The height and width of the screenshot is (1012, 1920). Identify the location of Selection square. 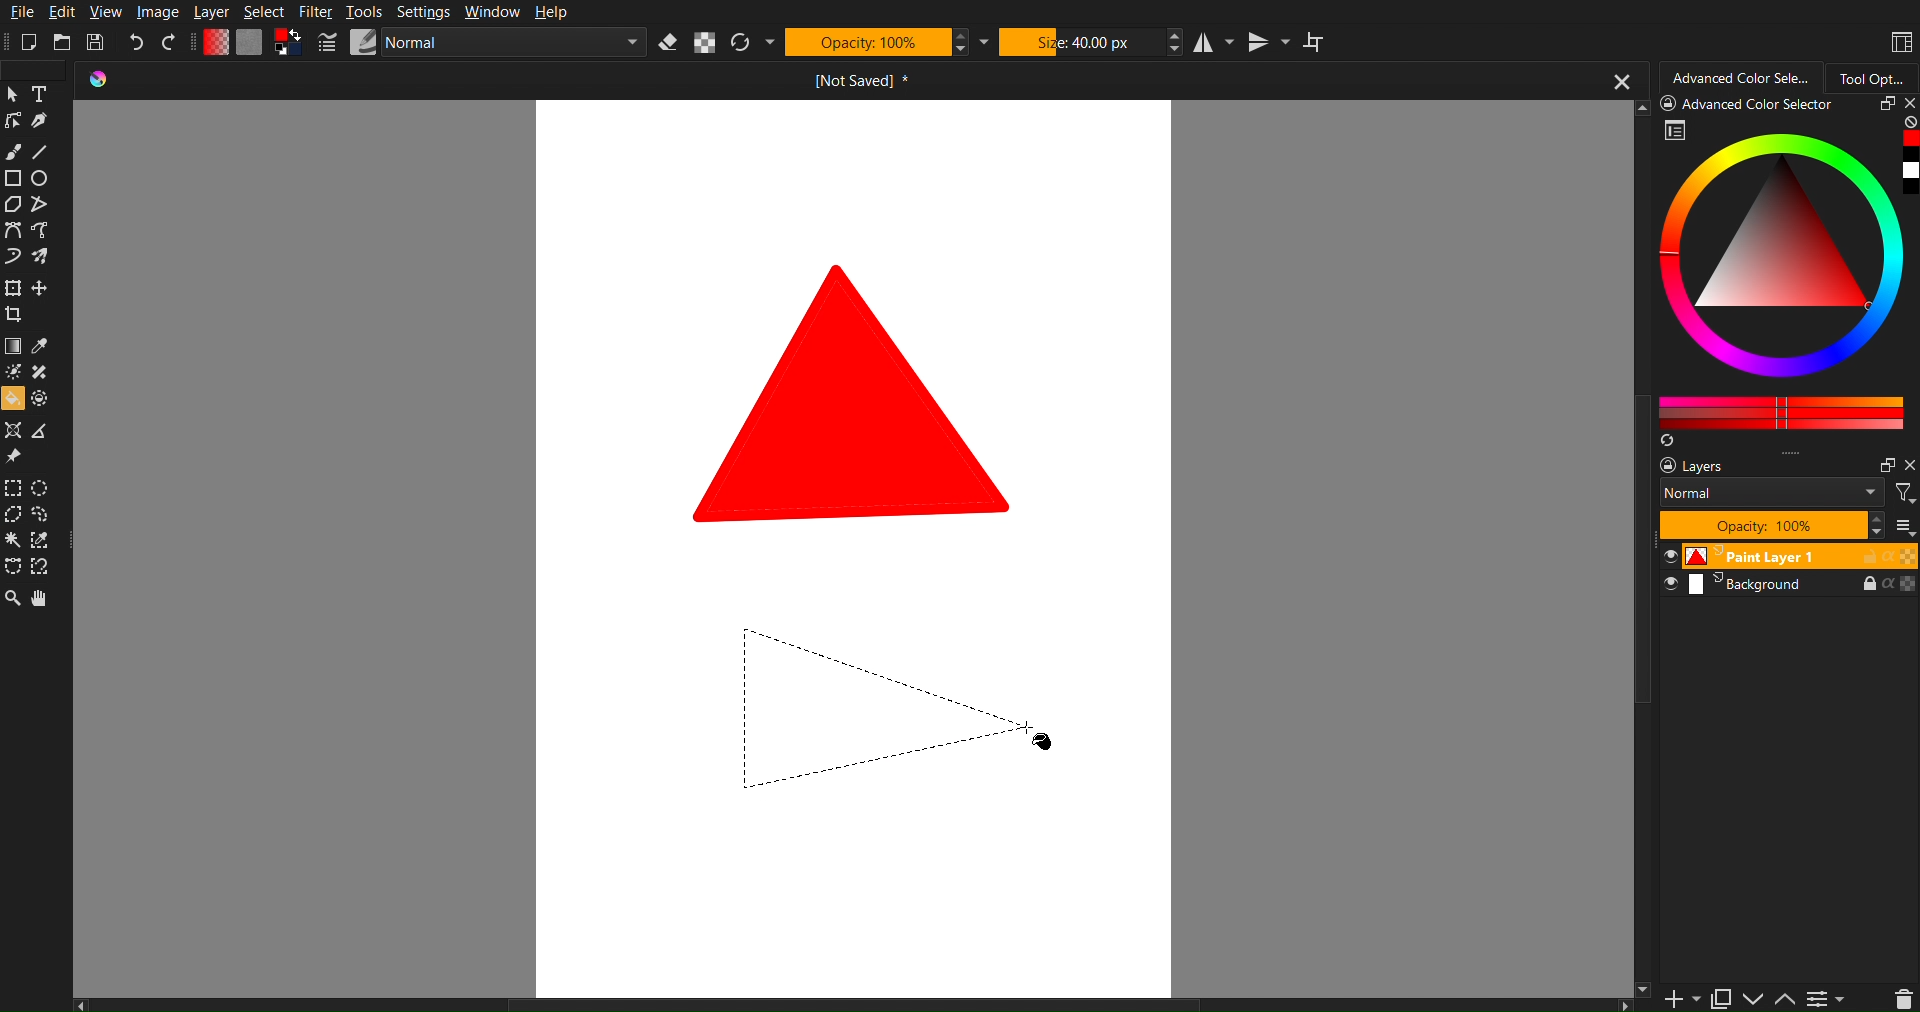
(12, 488).